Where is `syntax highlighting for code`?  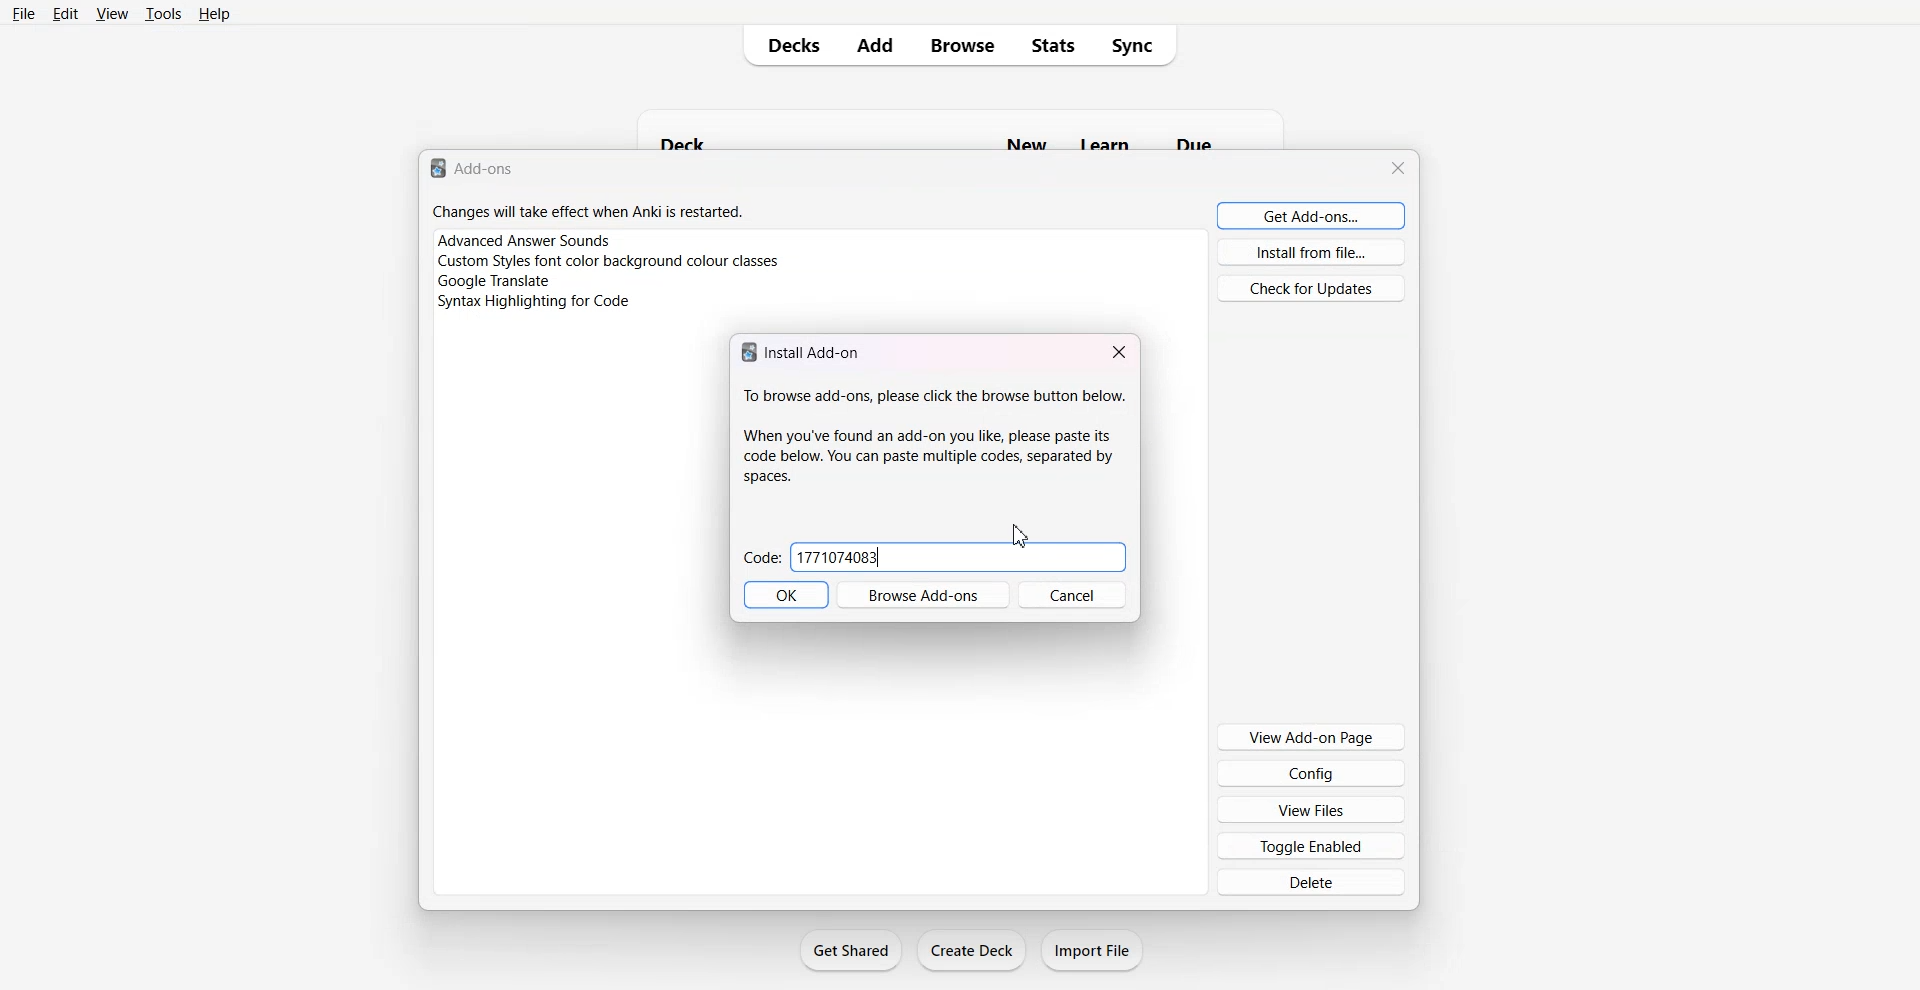 syntax highlighting for code is located at coordinates (534, 302).